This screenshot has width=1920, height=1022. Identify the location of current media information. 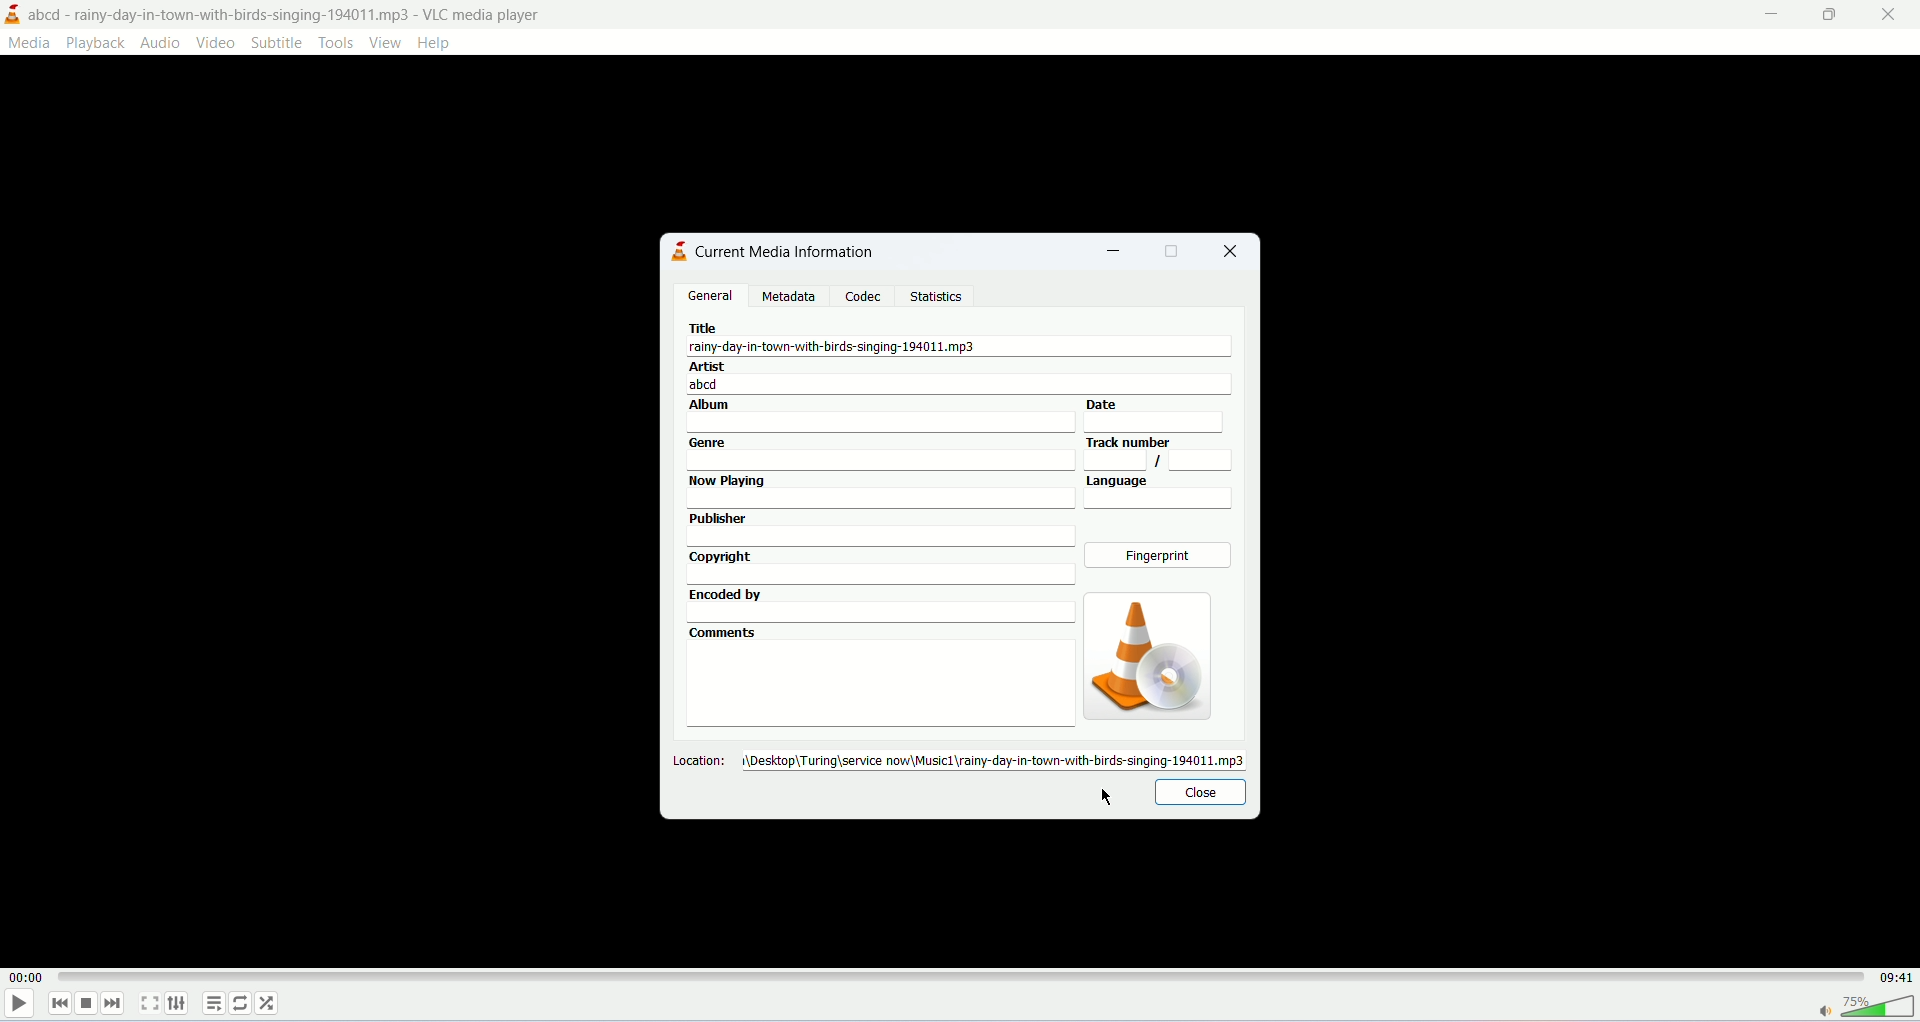
(785, 251).